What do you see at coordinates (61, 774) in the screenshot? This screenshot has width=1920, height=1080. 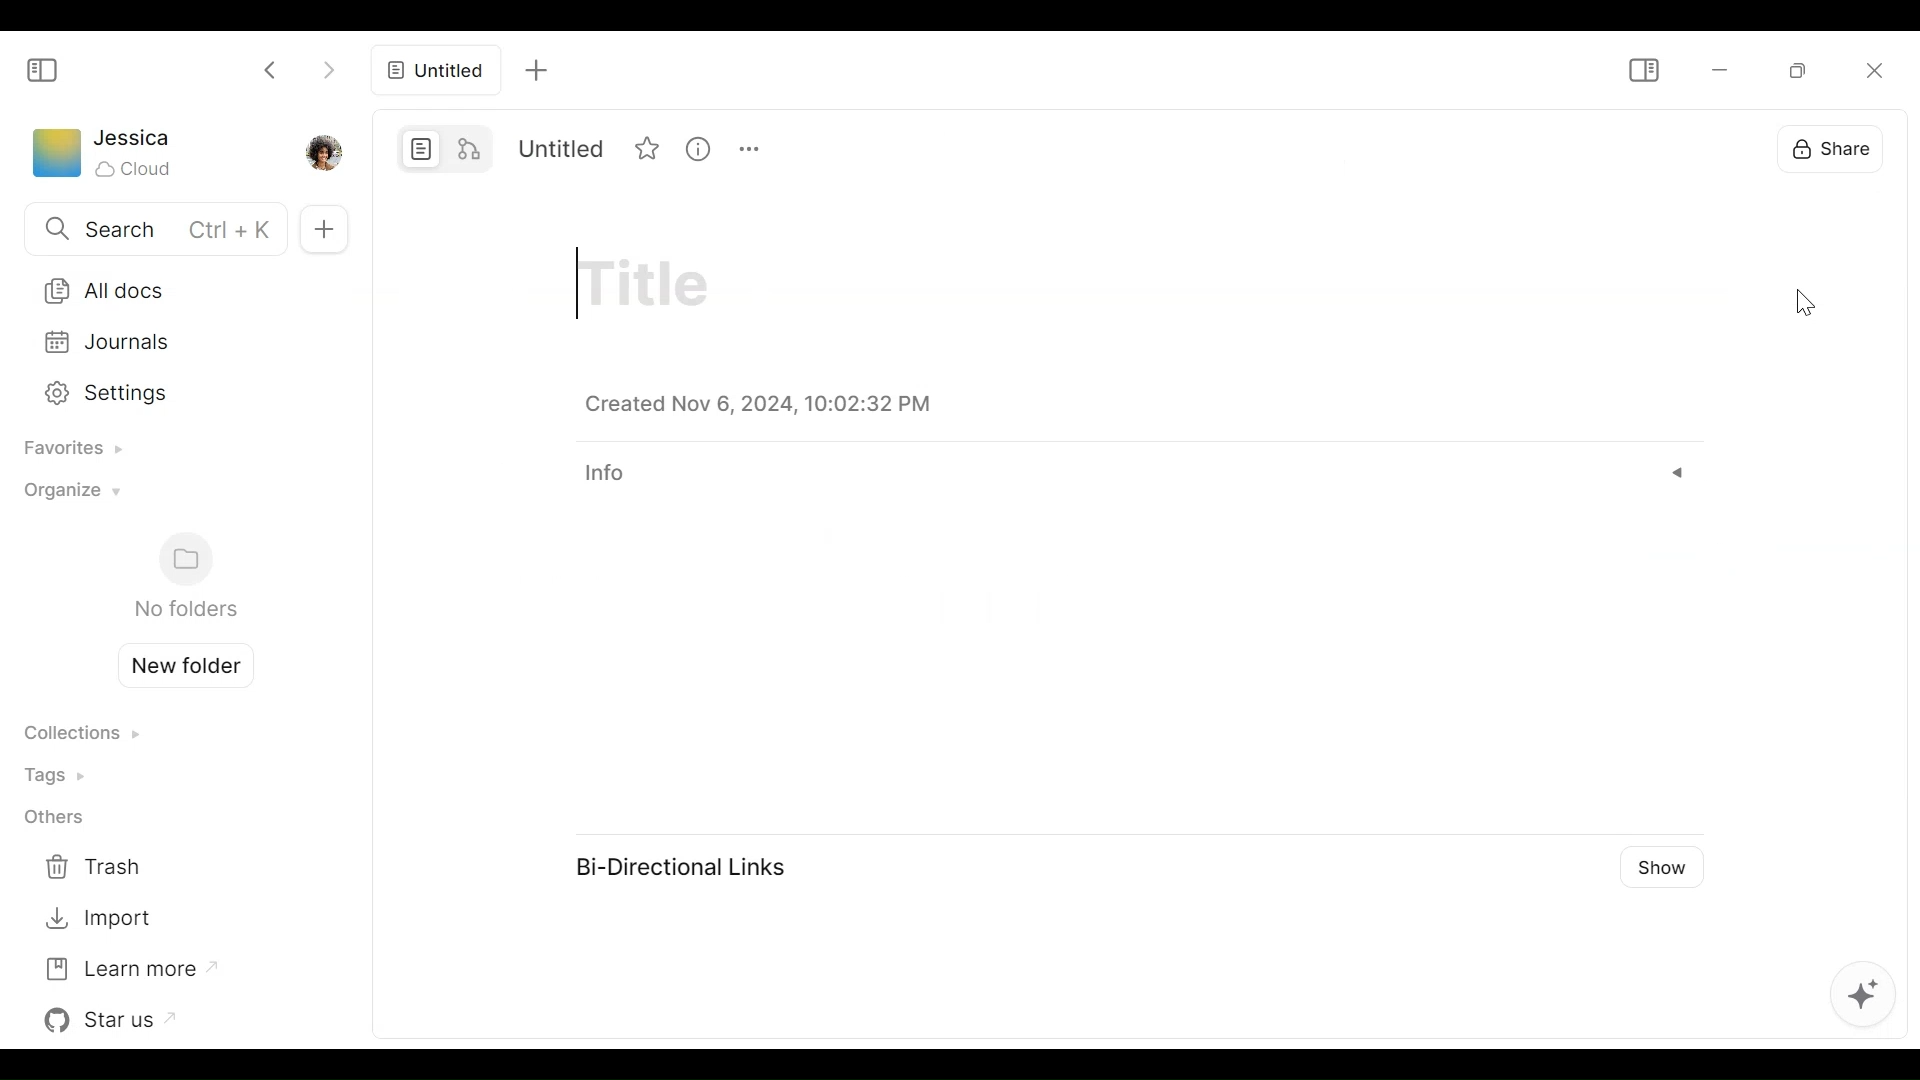 I see `Tags` at bounding box center [61, 774].